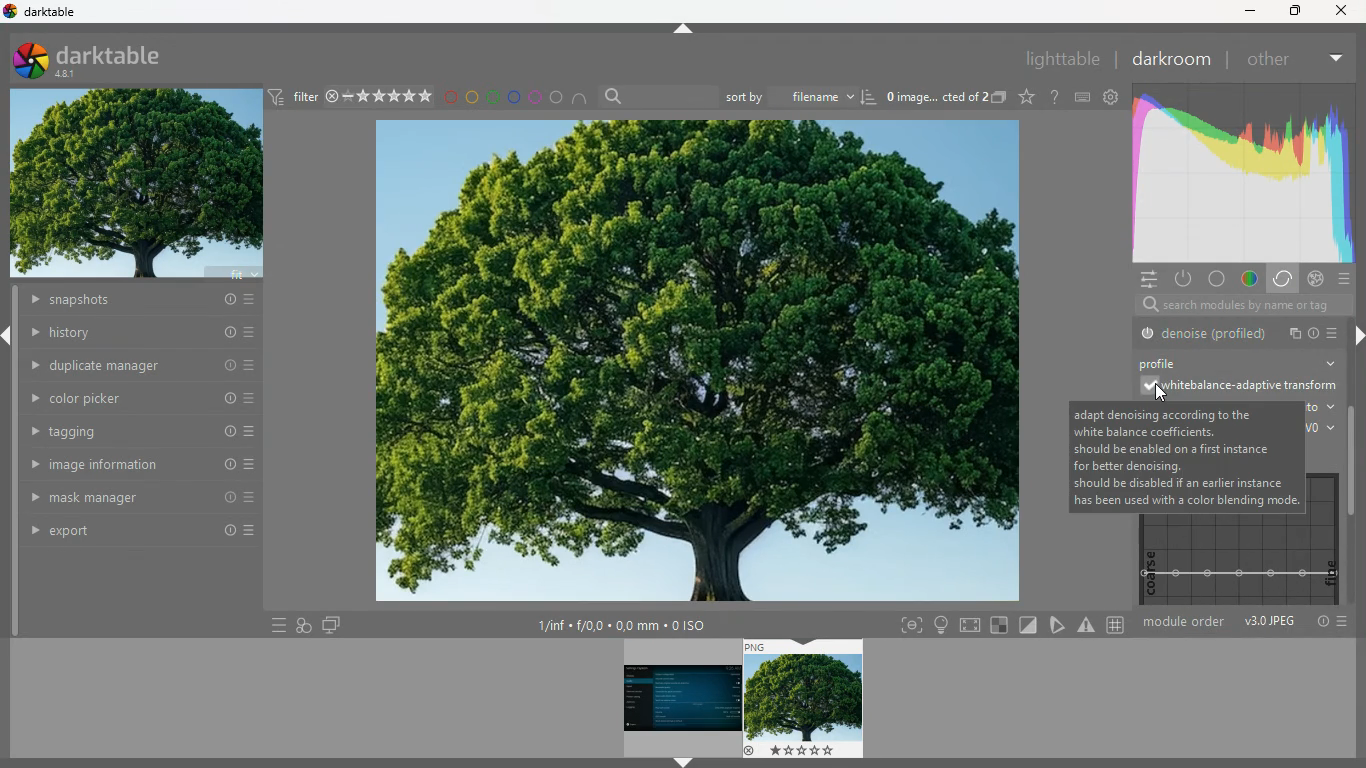 The width and height of the screenshot is (1366, 768). What do you see at coordinates (911, 625) in the screenshot?
I see `frame` at bounding box center [911, 625].